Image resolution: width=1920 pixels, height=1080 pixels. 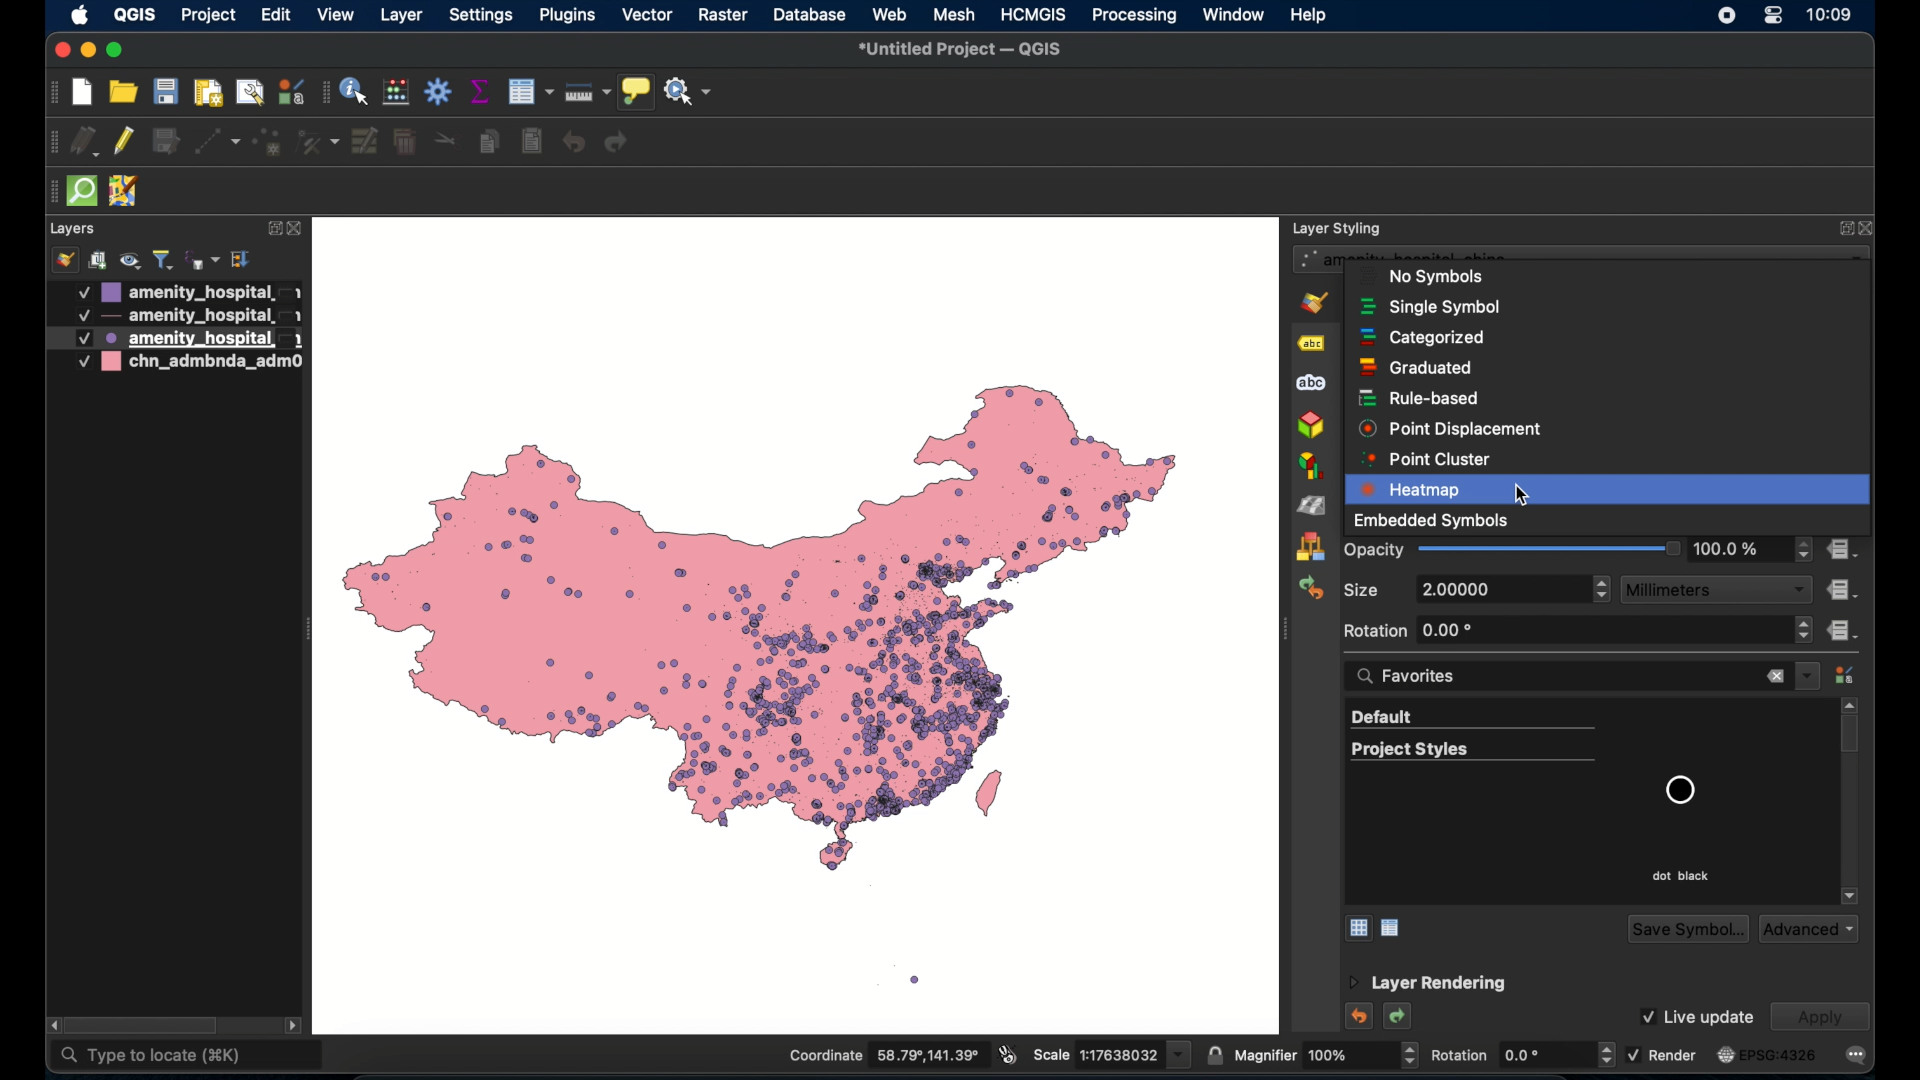 I want to click on untitled project - QGIS, so click(x=956, y=51).